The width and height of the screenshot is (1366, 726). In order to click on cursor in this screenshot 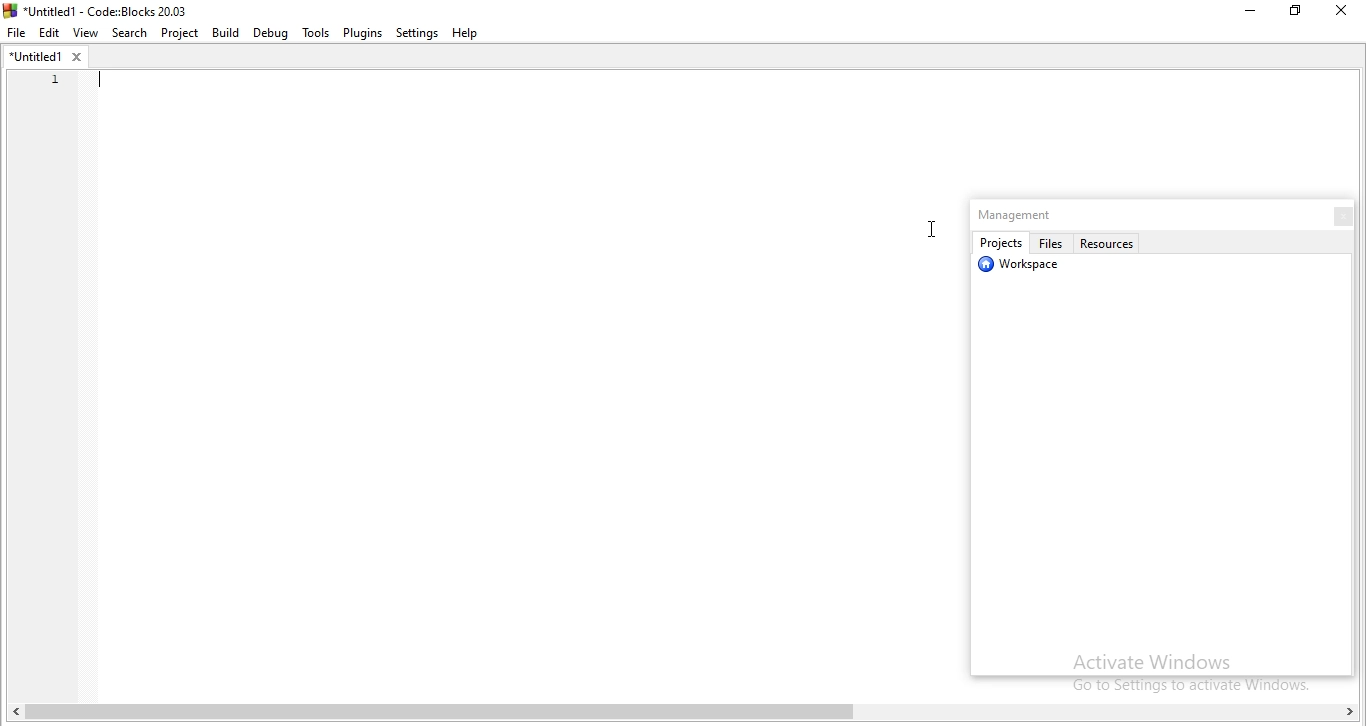, I will do `click(928, 231)`.